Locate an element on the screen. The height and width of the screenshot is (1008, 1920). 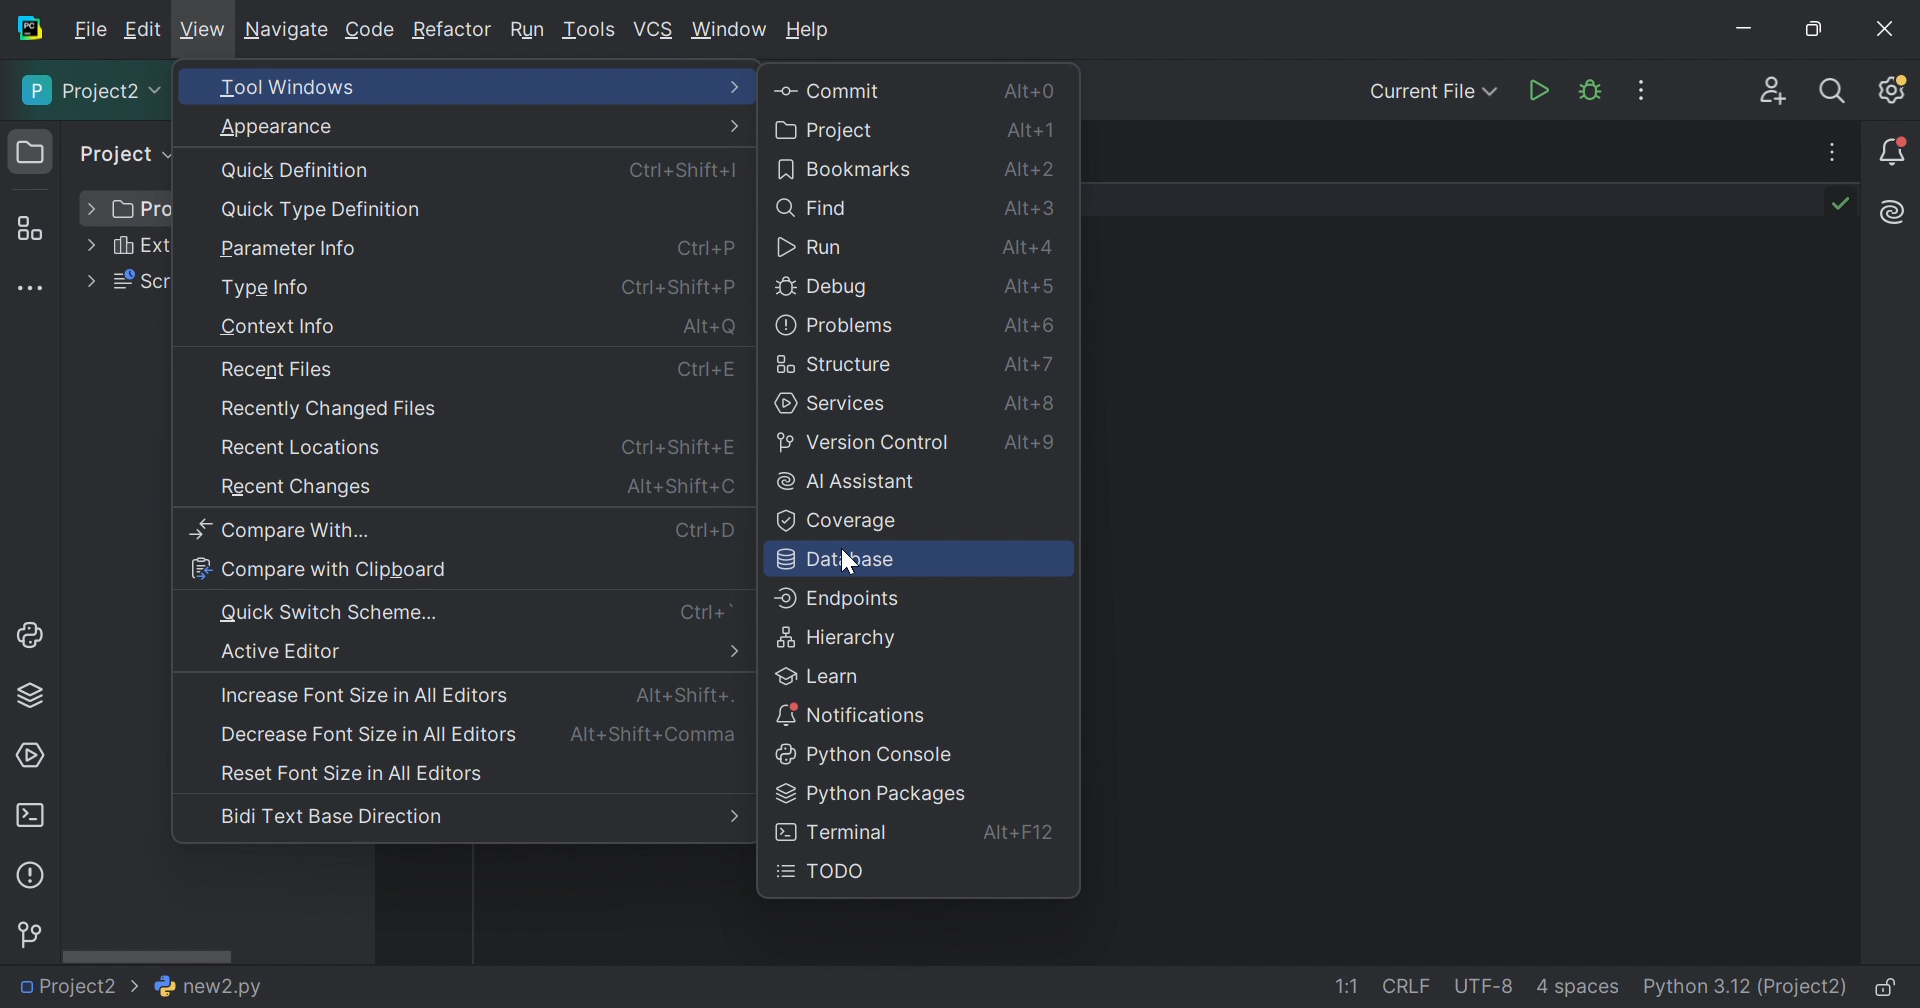
More is located at coordinates (736, 86).